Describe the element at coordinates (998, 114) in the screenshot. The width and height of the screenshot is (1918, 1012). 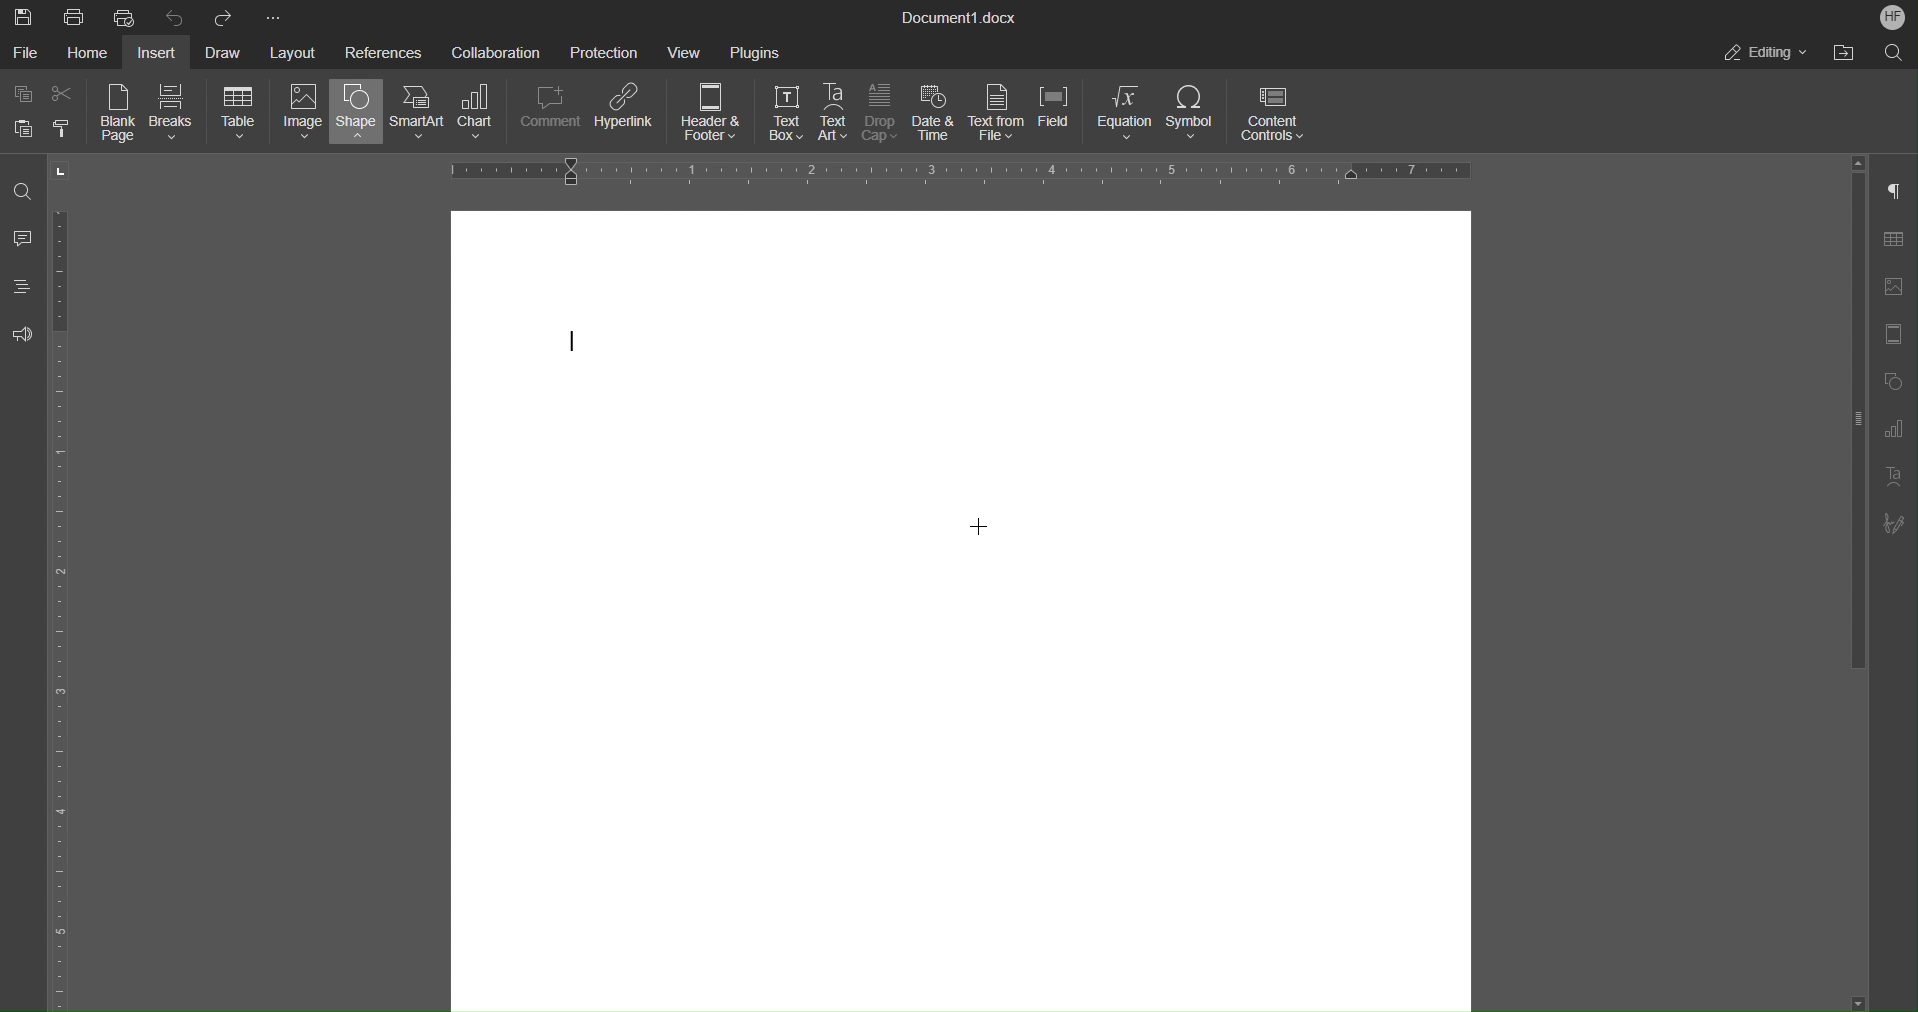
I see `Text from File` at that location.